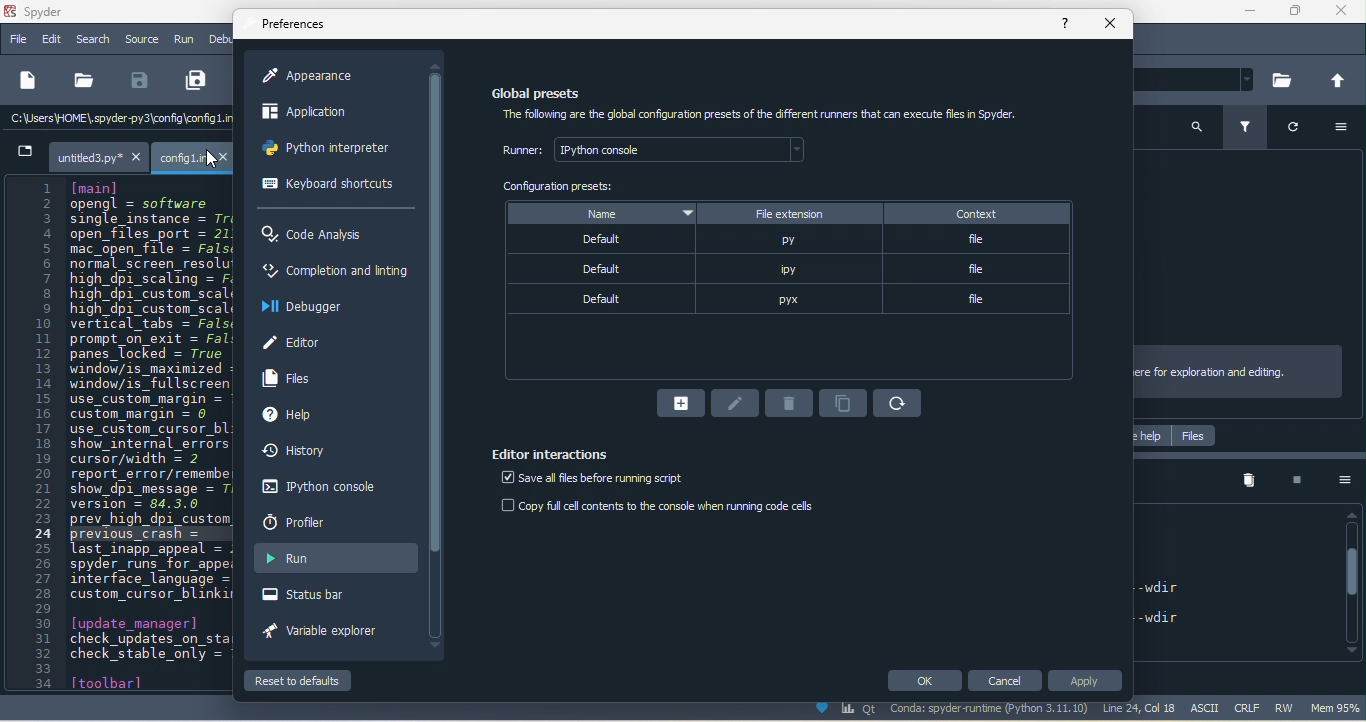 The image size is (1366, 722). Describe the element at coordinates (788, 242) in the screenshot. I see `py` at that location.